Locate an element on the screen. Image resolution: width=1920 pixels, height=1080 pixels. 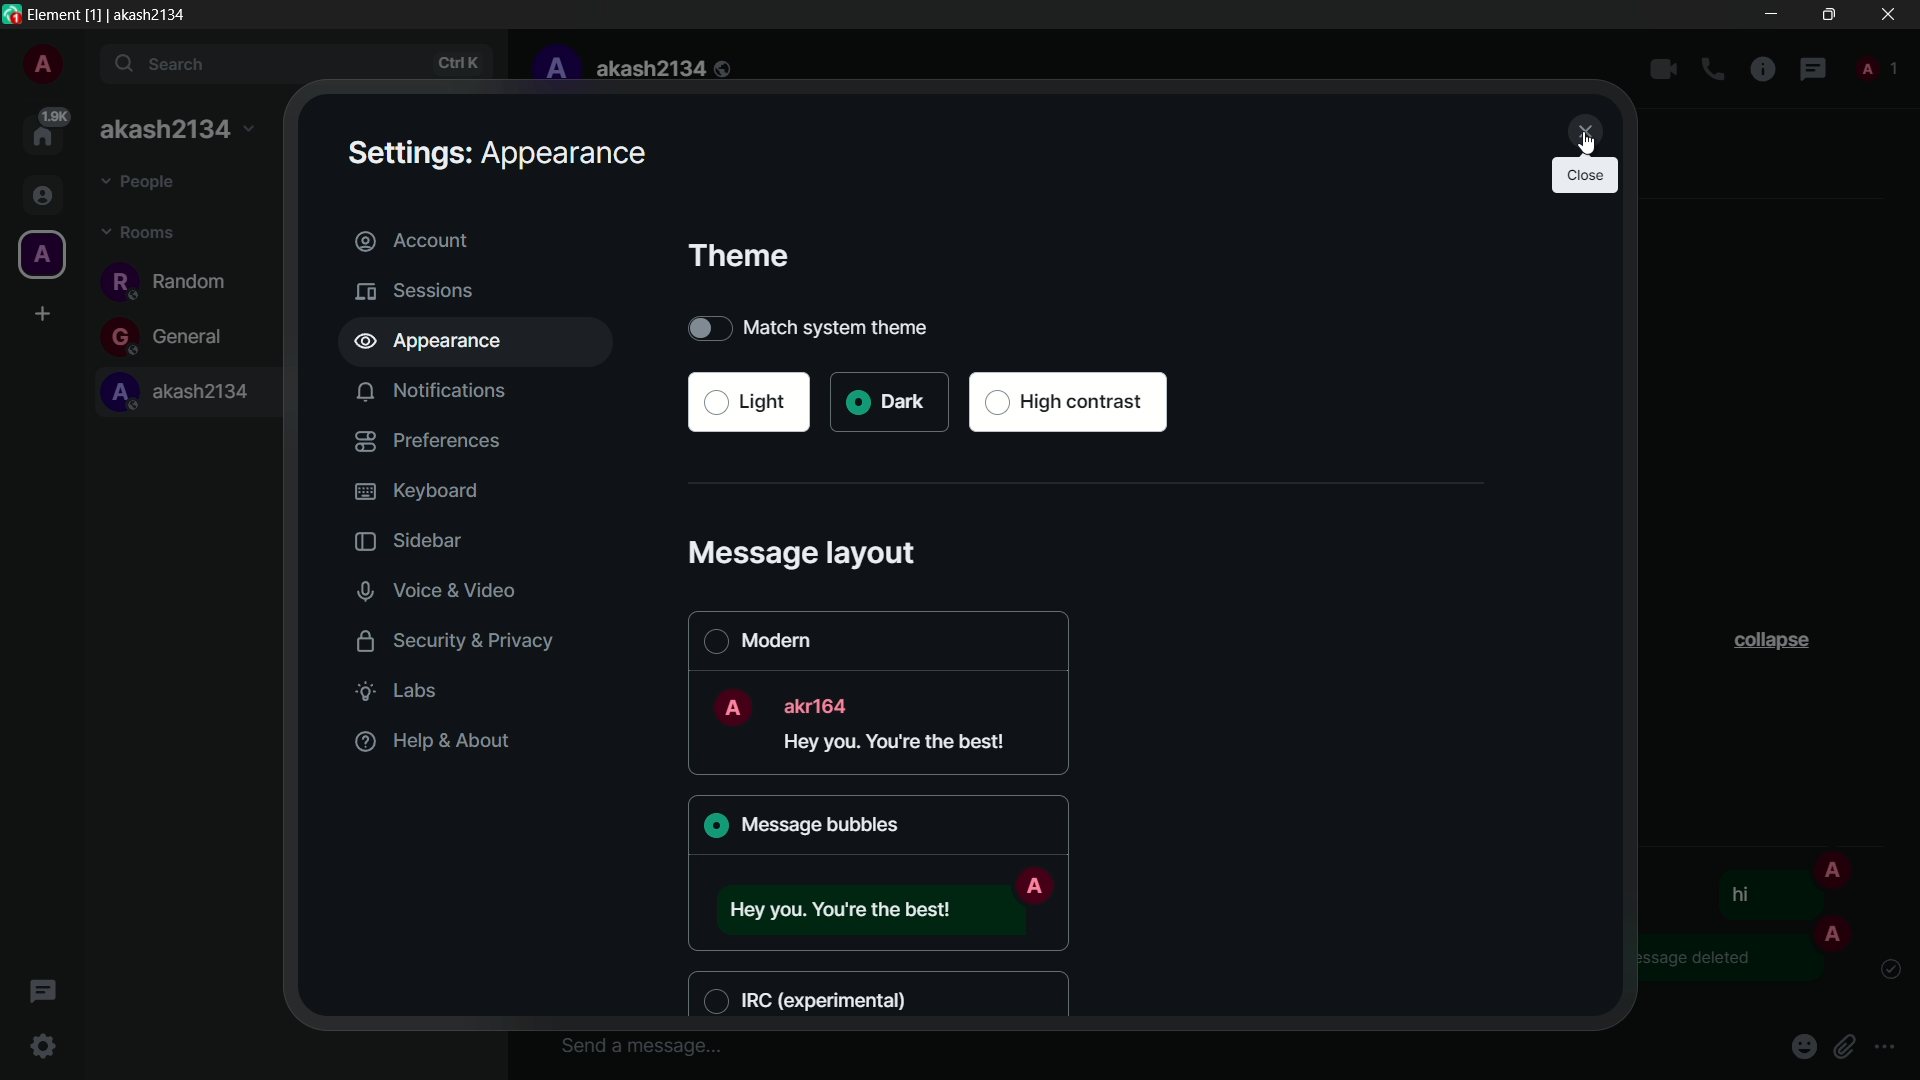
high contrast is located at coordinates (1070, 403).